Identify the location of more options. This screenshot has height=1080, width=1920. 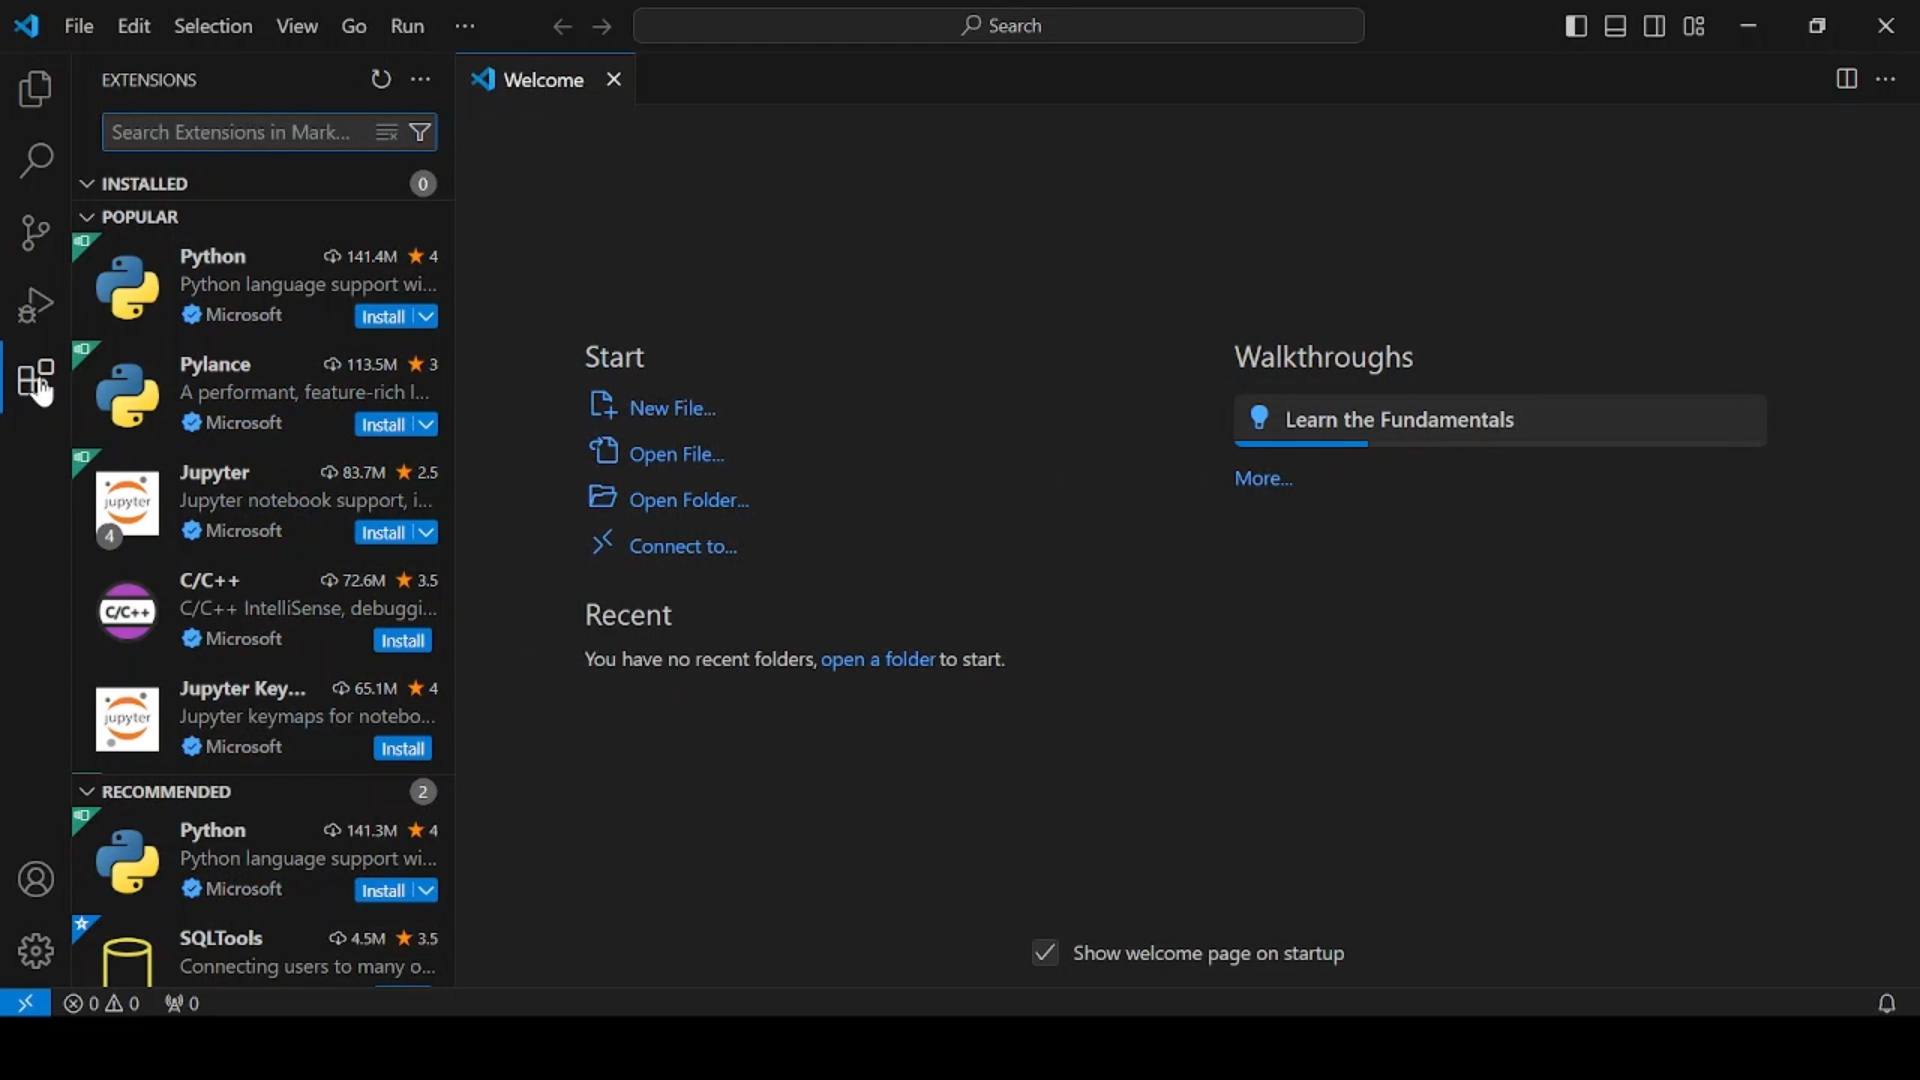
(464, 28).